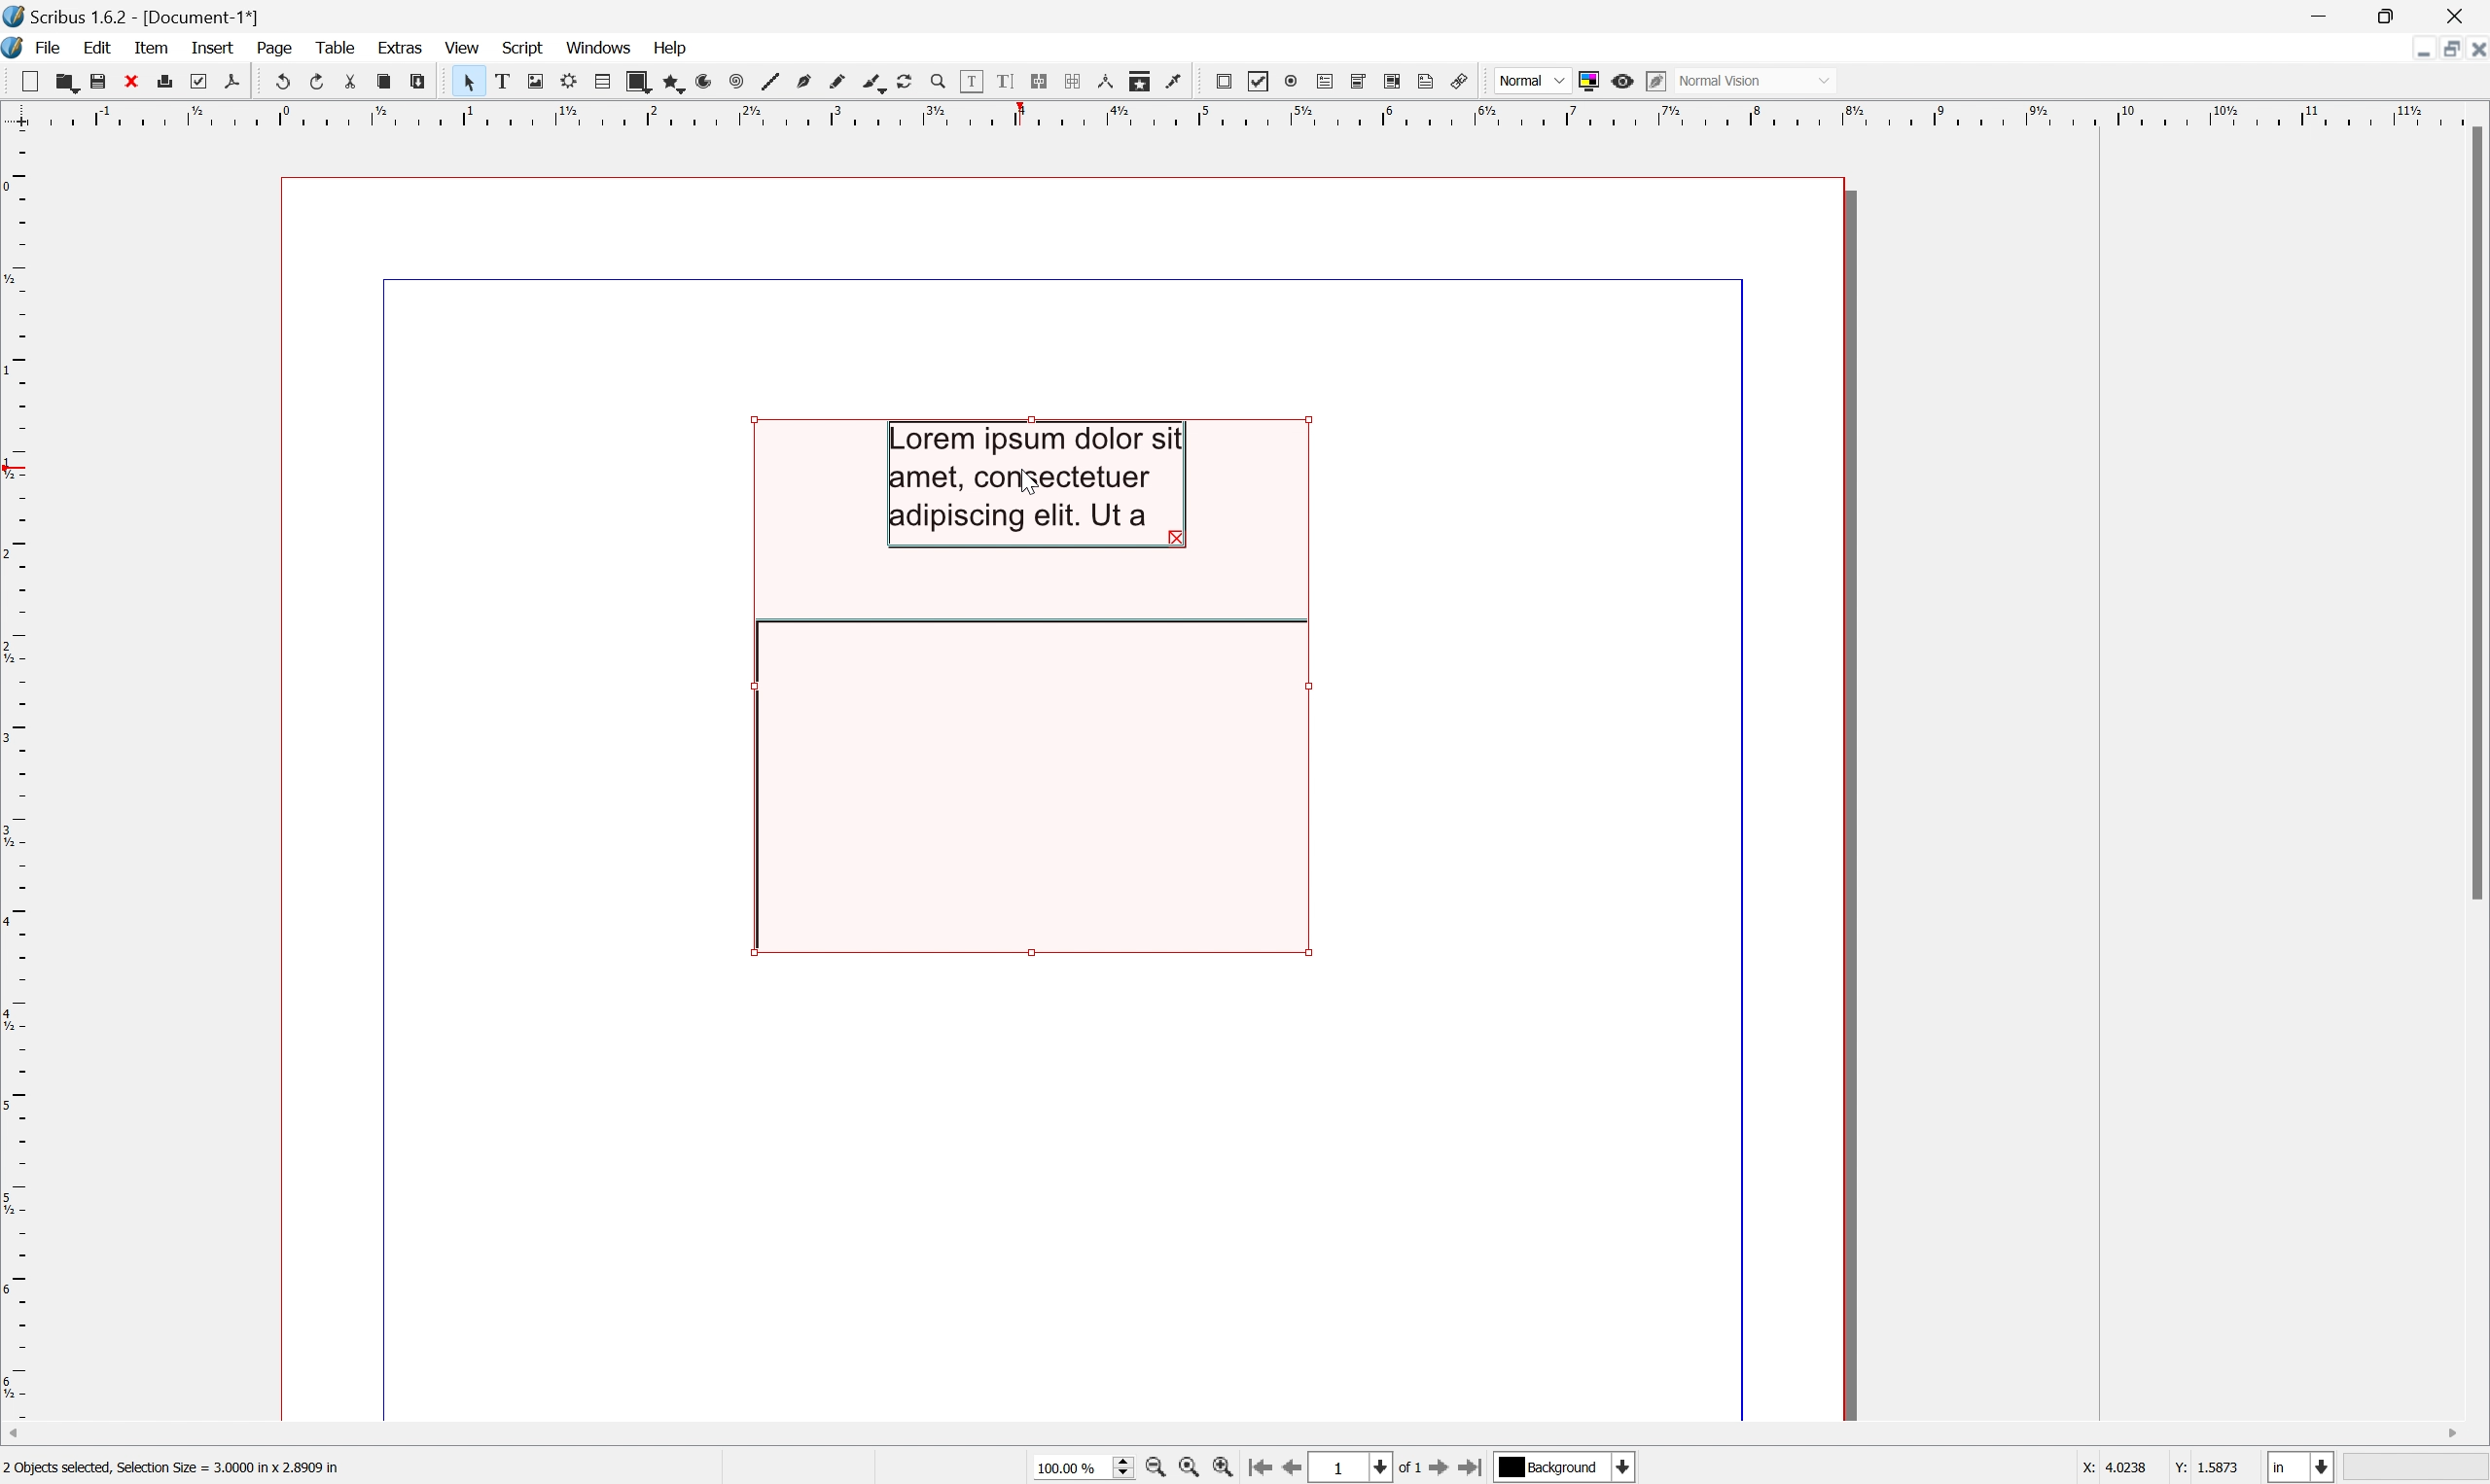  Describe the element at coordinates (16, 48) in the screenshot. I see `Scribus icon` at that location.